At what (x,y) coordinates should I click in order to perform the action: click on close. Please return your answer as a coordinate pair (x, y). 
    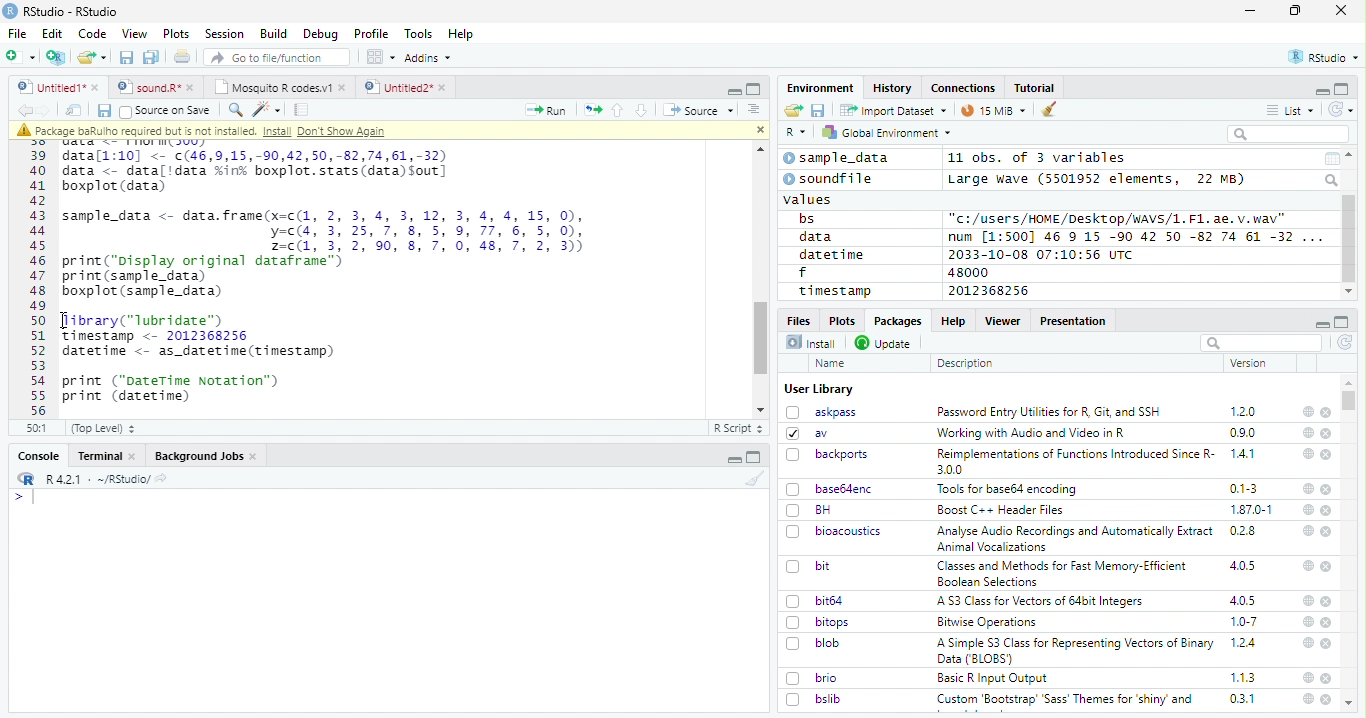
    Looking at the image, I should click on (1326, 699).